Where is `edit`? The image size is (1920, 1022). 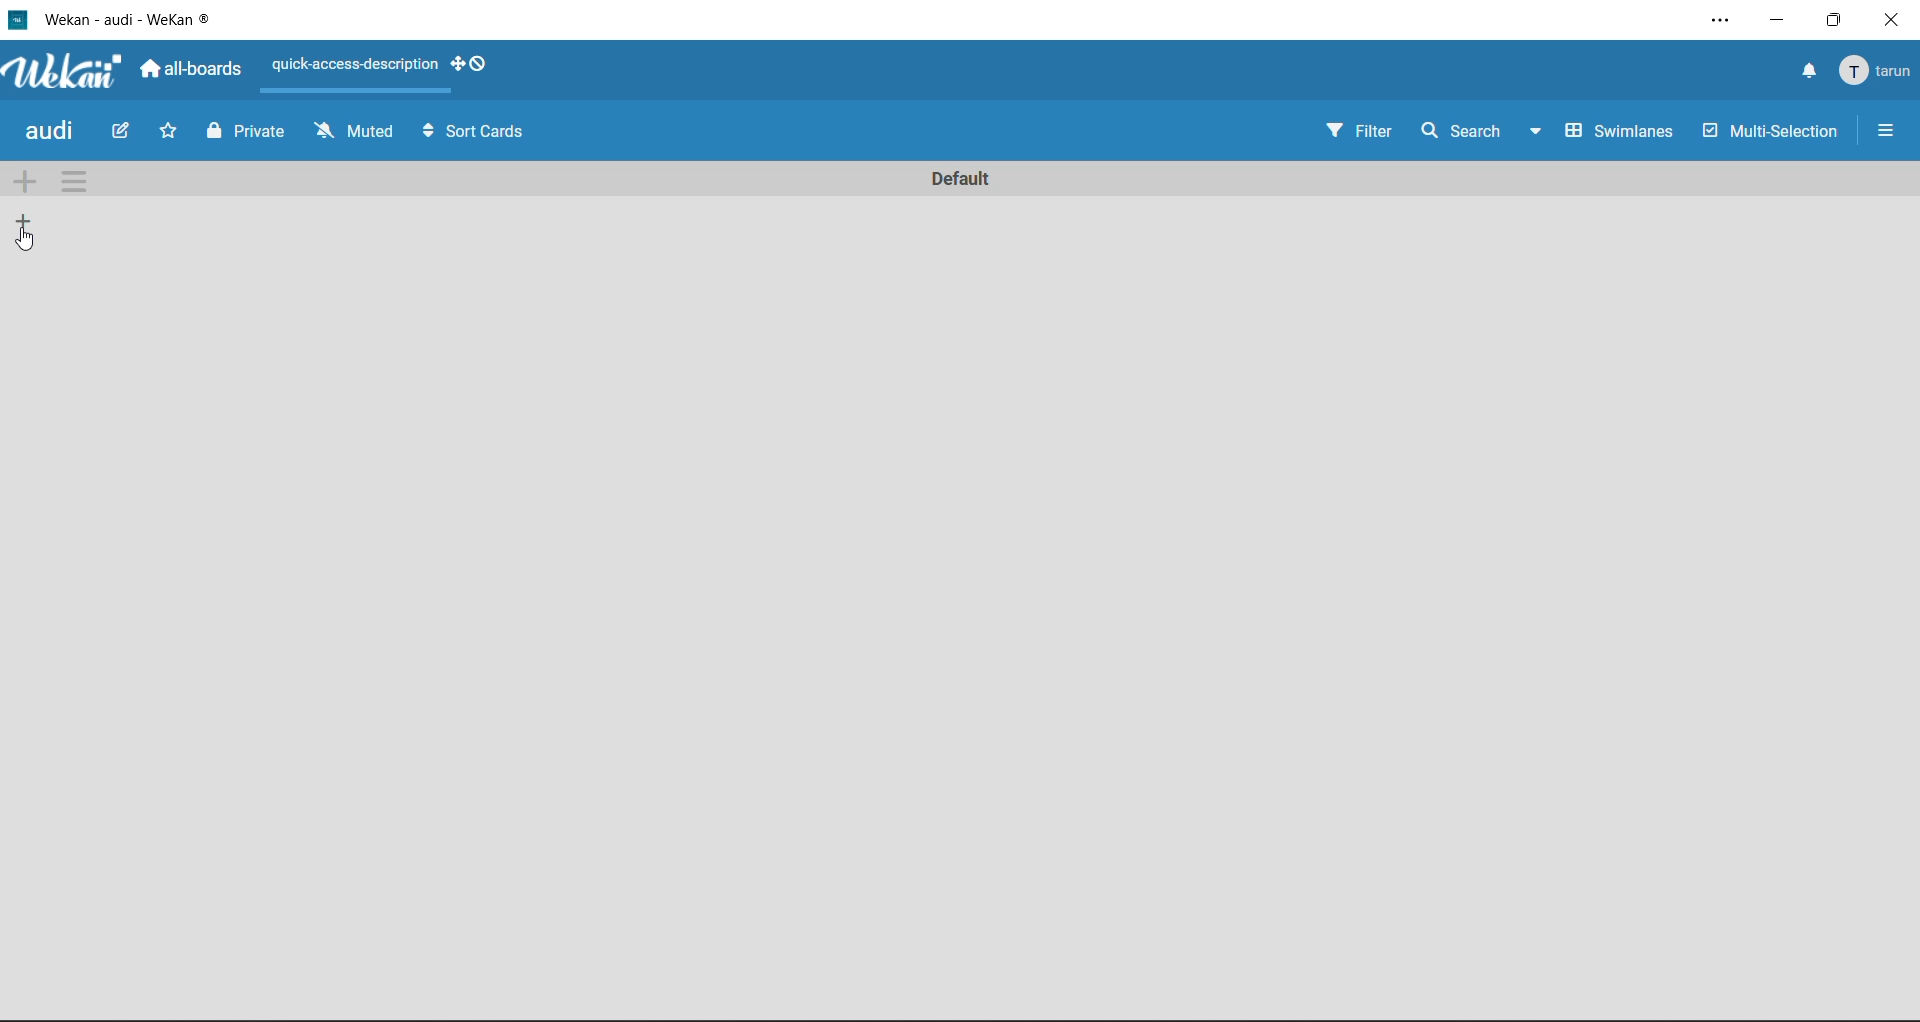
edit is located at coordinates (113, 134).